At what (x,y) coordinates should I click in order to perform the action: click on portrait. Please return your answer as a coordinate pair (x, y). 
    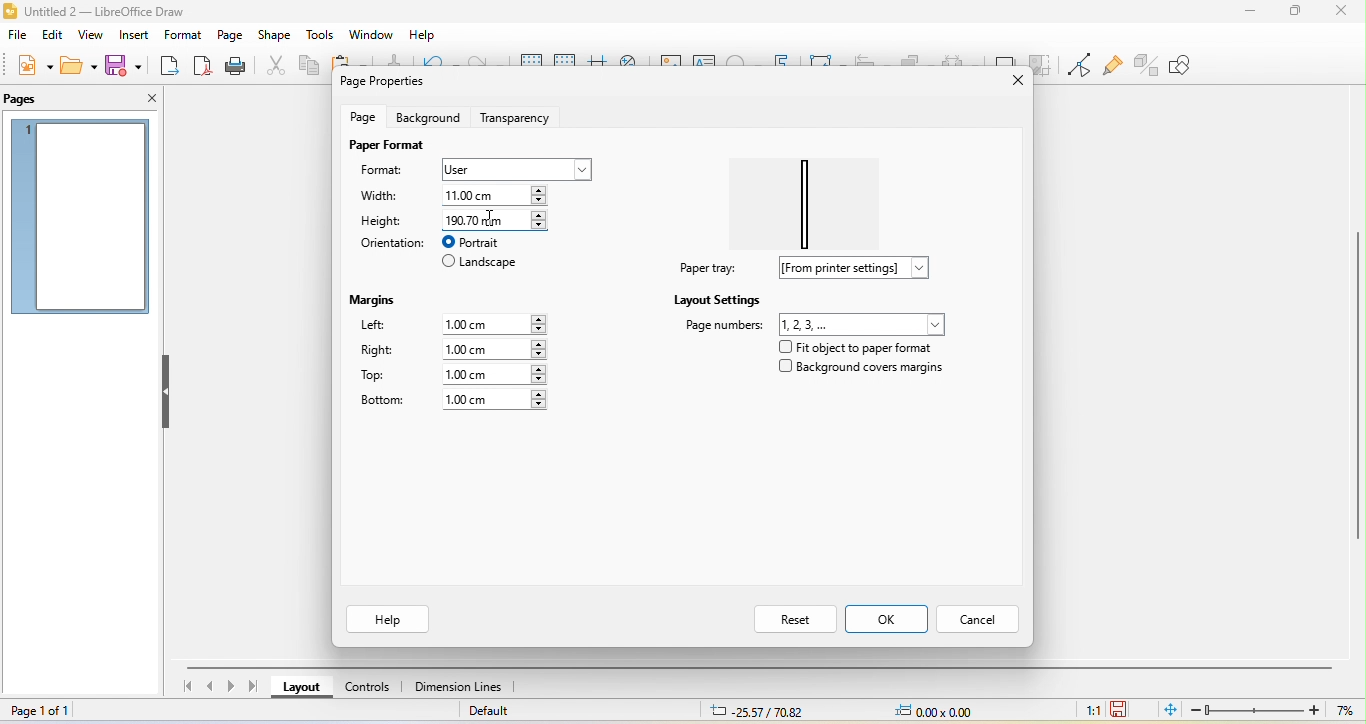
    Looking at the image, I should click on (483, 242).